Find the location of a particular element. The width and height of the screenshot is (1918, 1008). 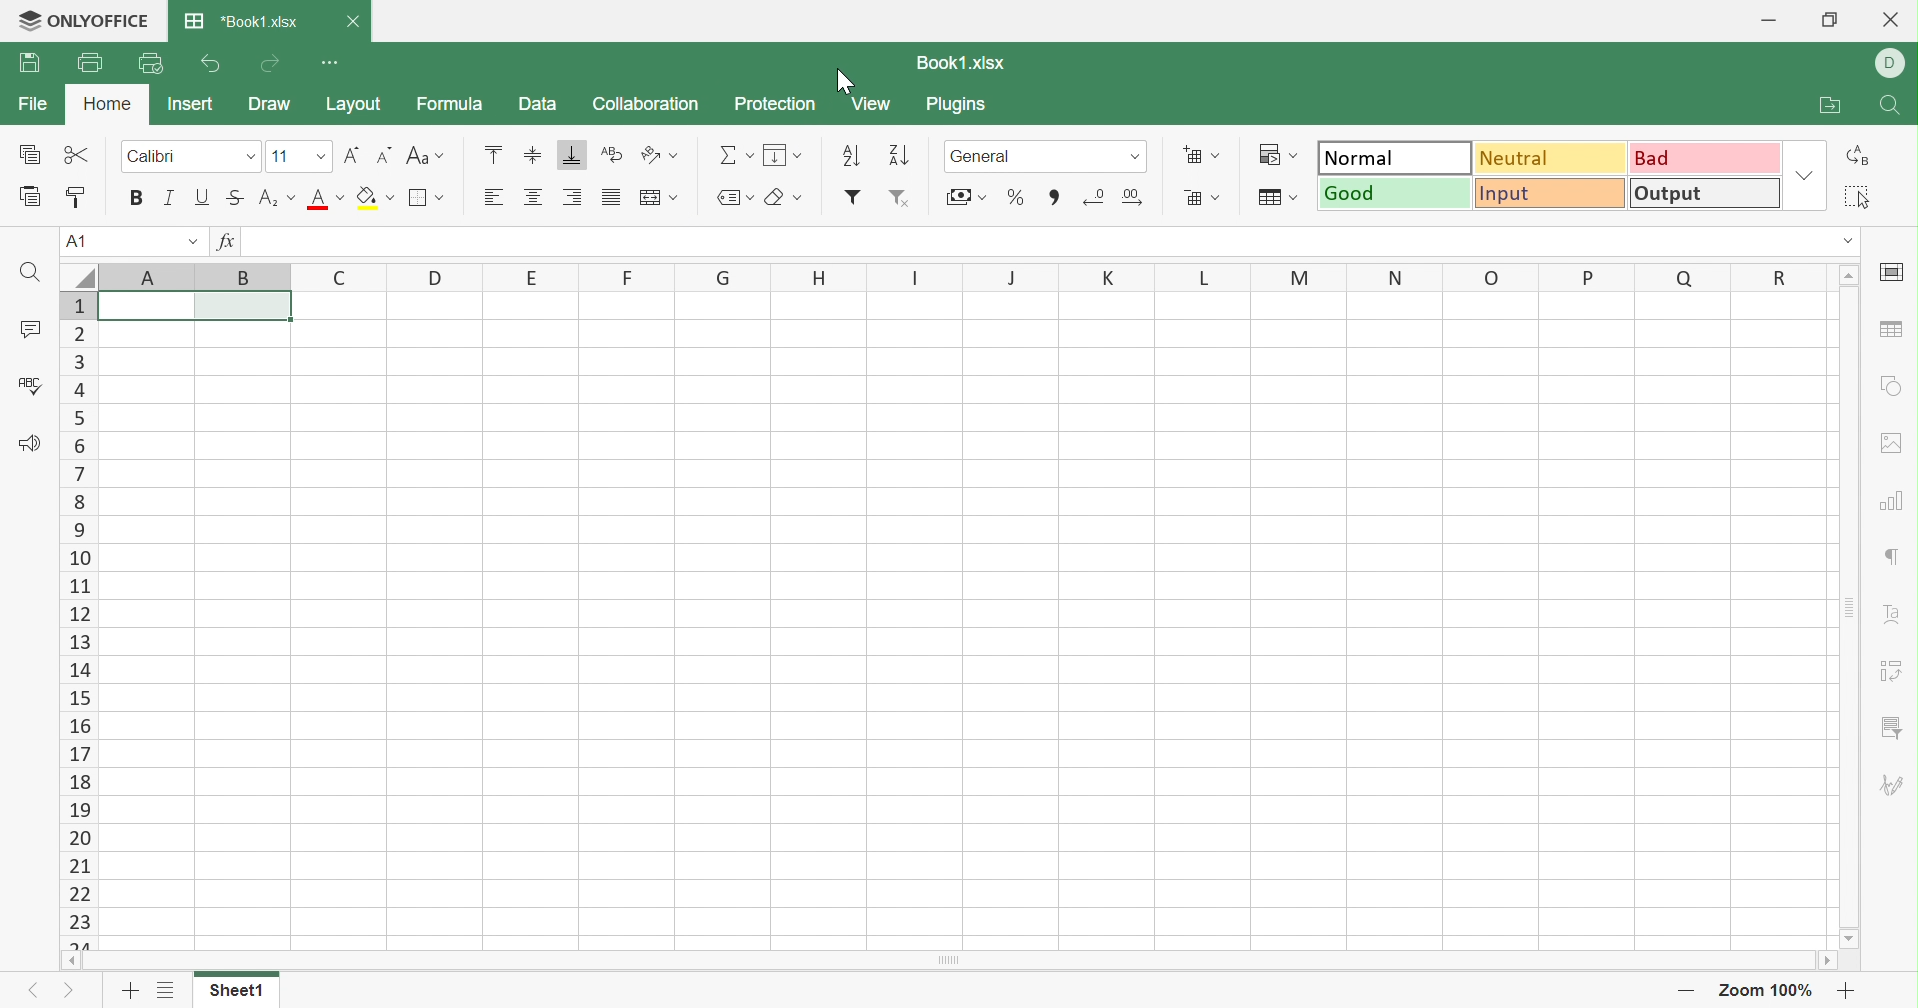

Drop Down is located at coordinates (1135, 155).